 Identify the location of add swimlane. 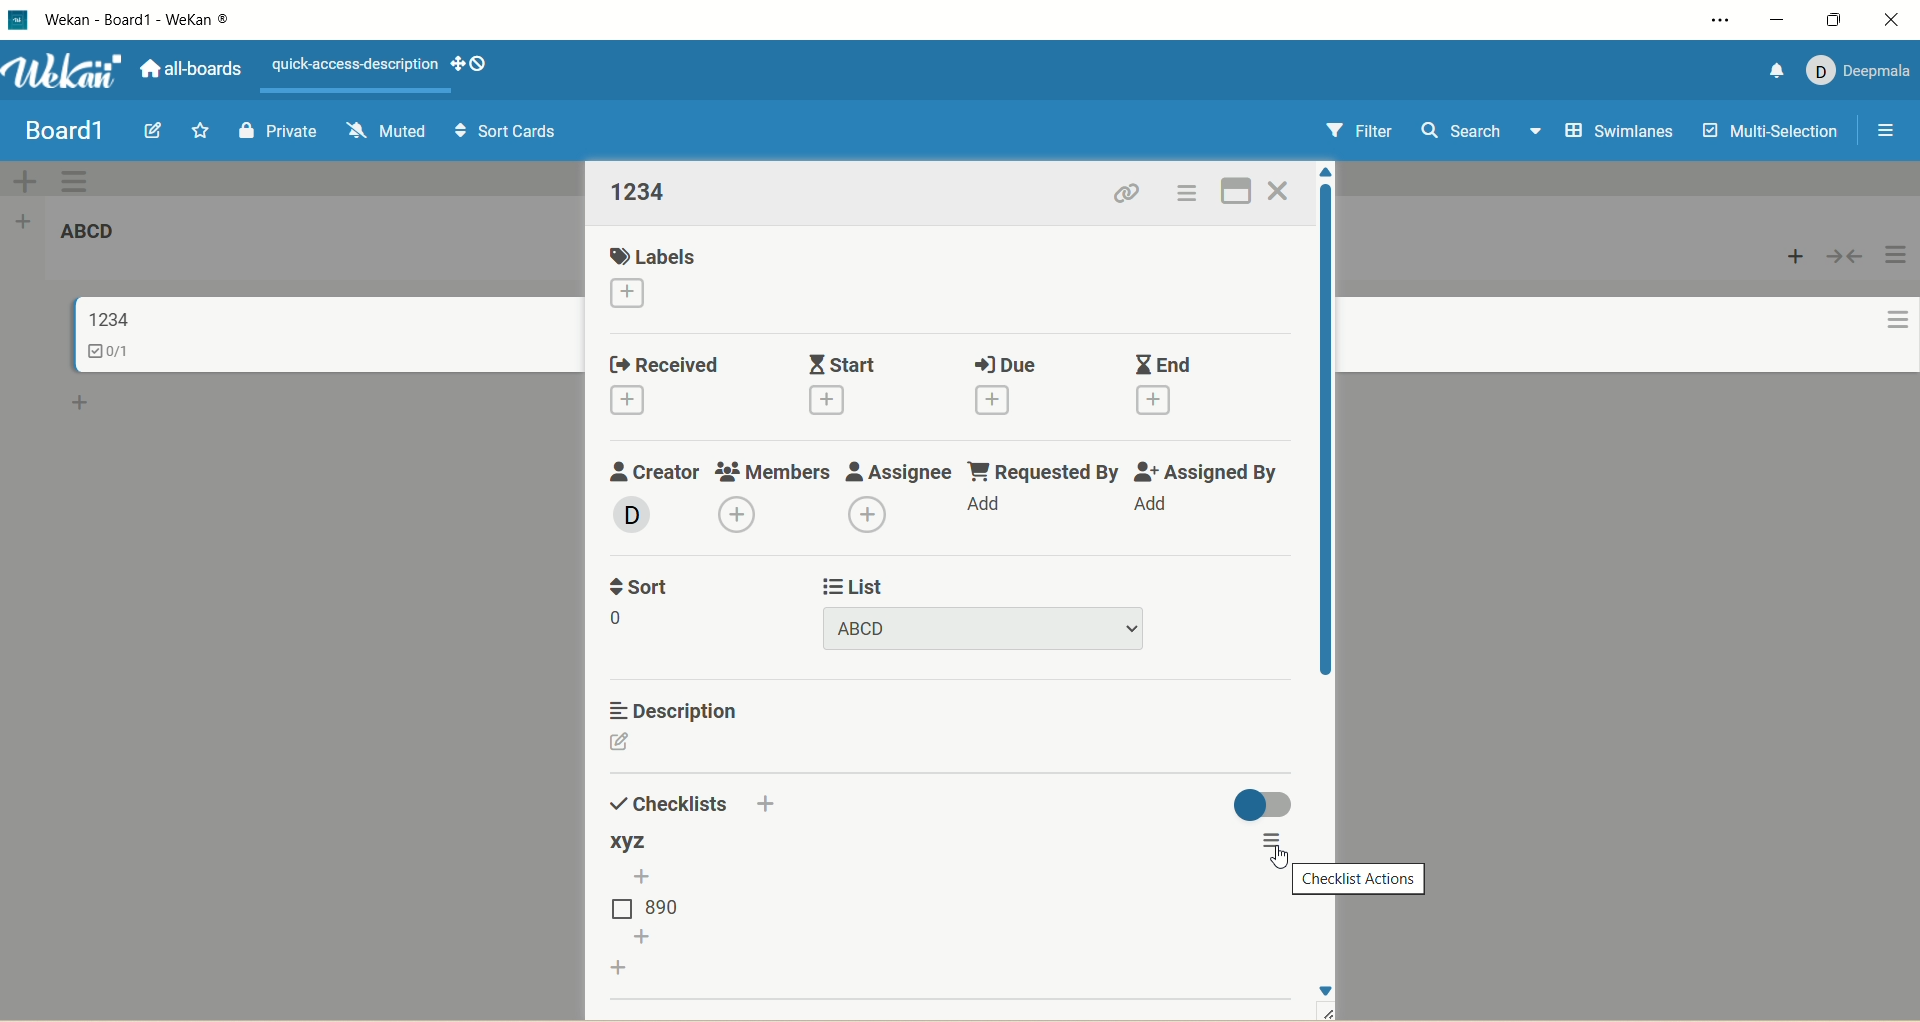
(29, 179).